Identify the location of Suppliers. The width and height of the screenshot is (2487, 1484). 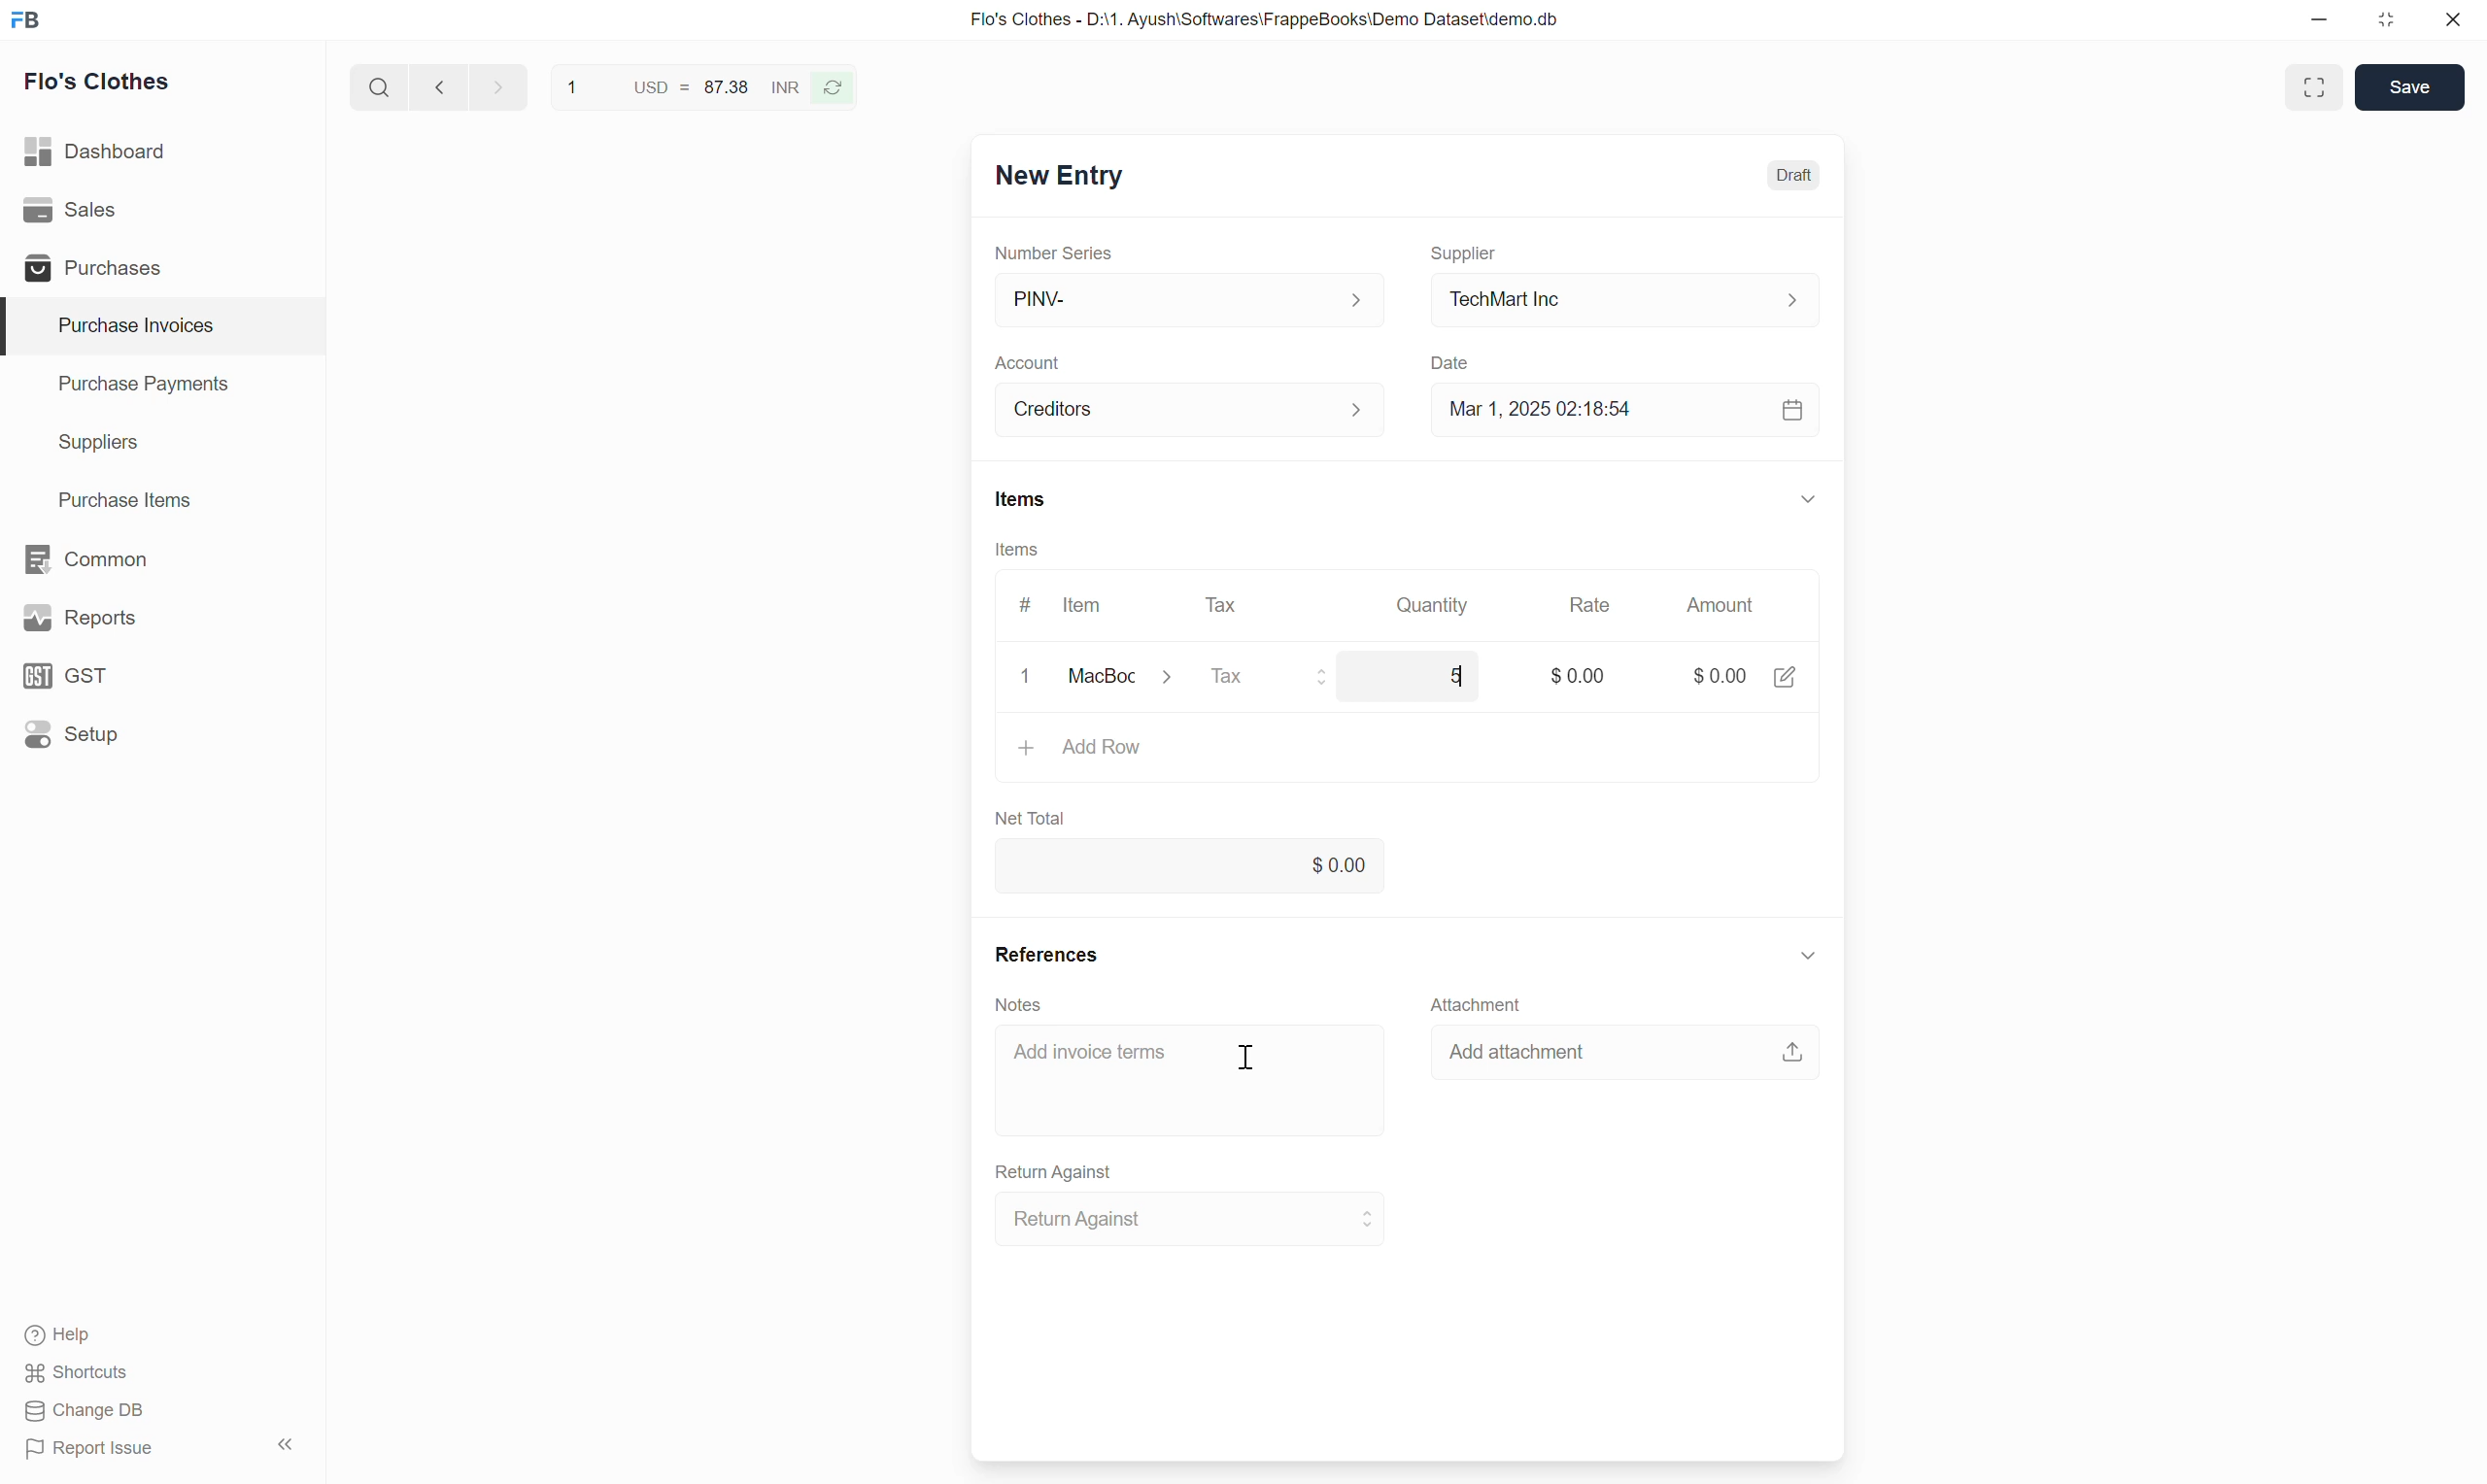
(163, 443).